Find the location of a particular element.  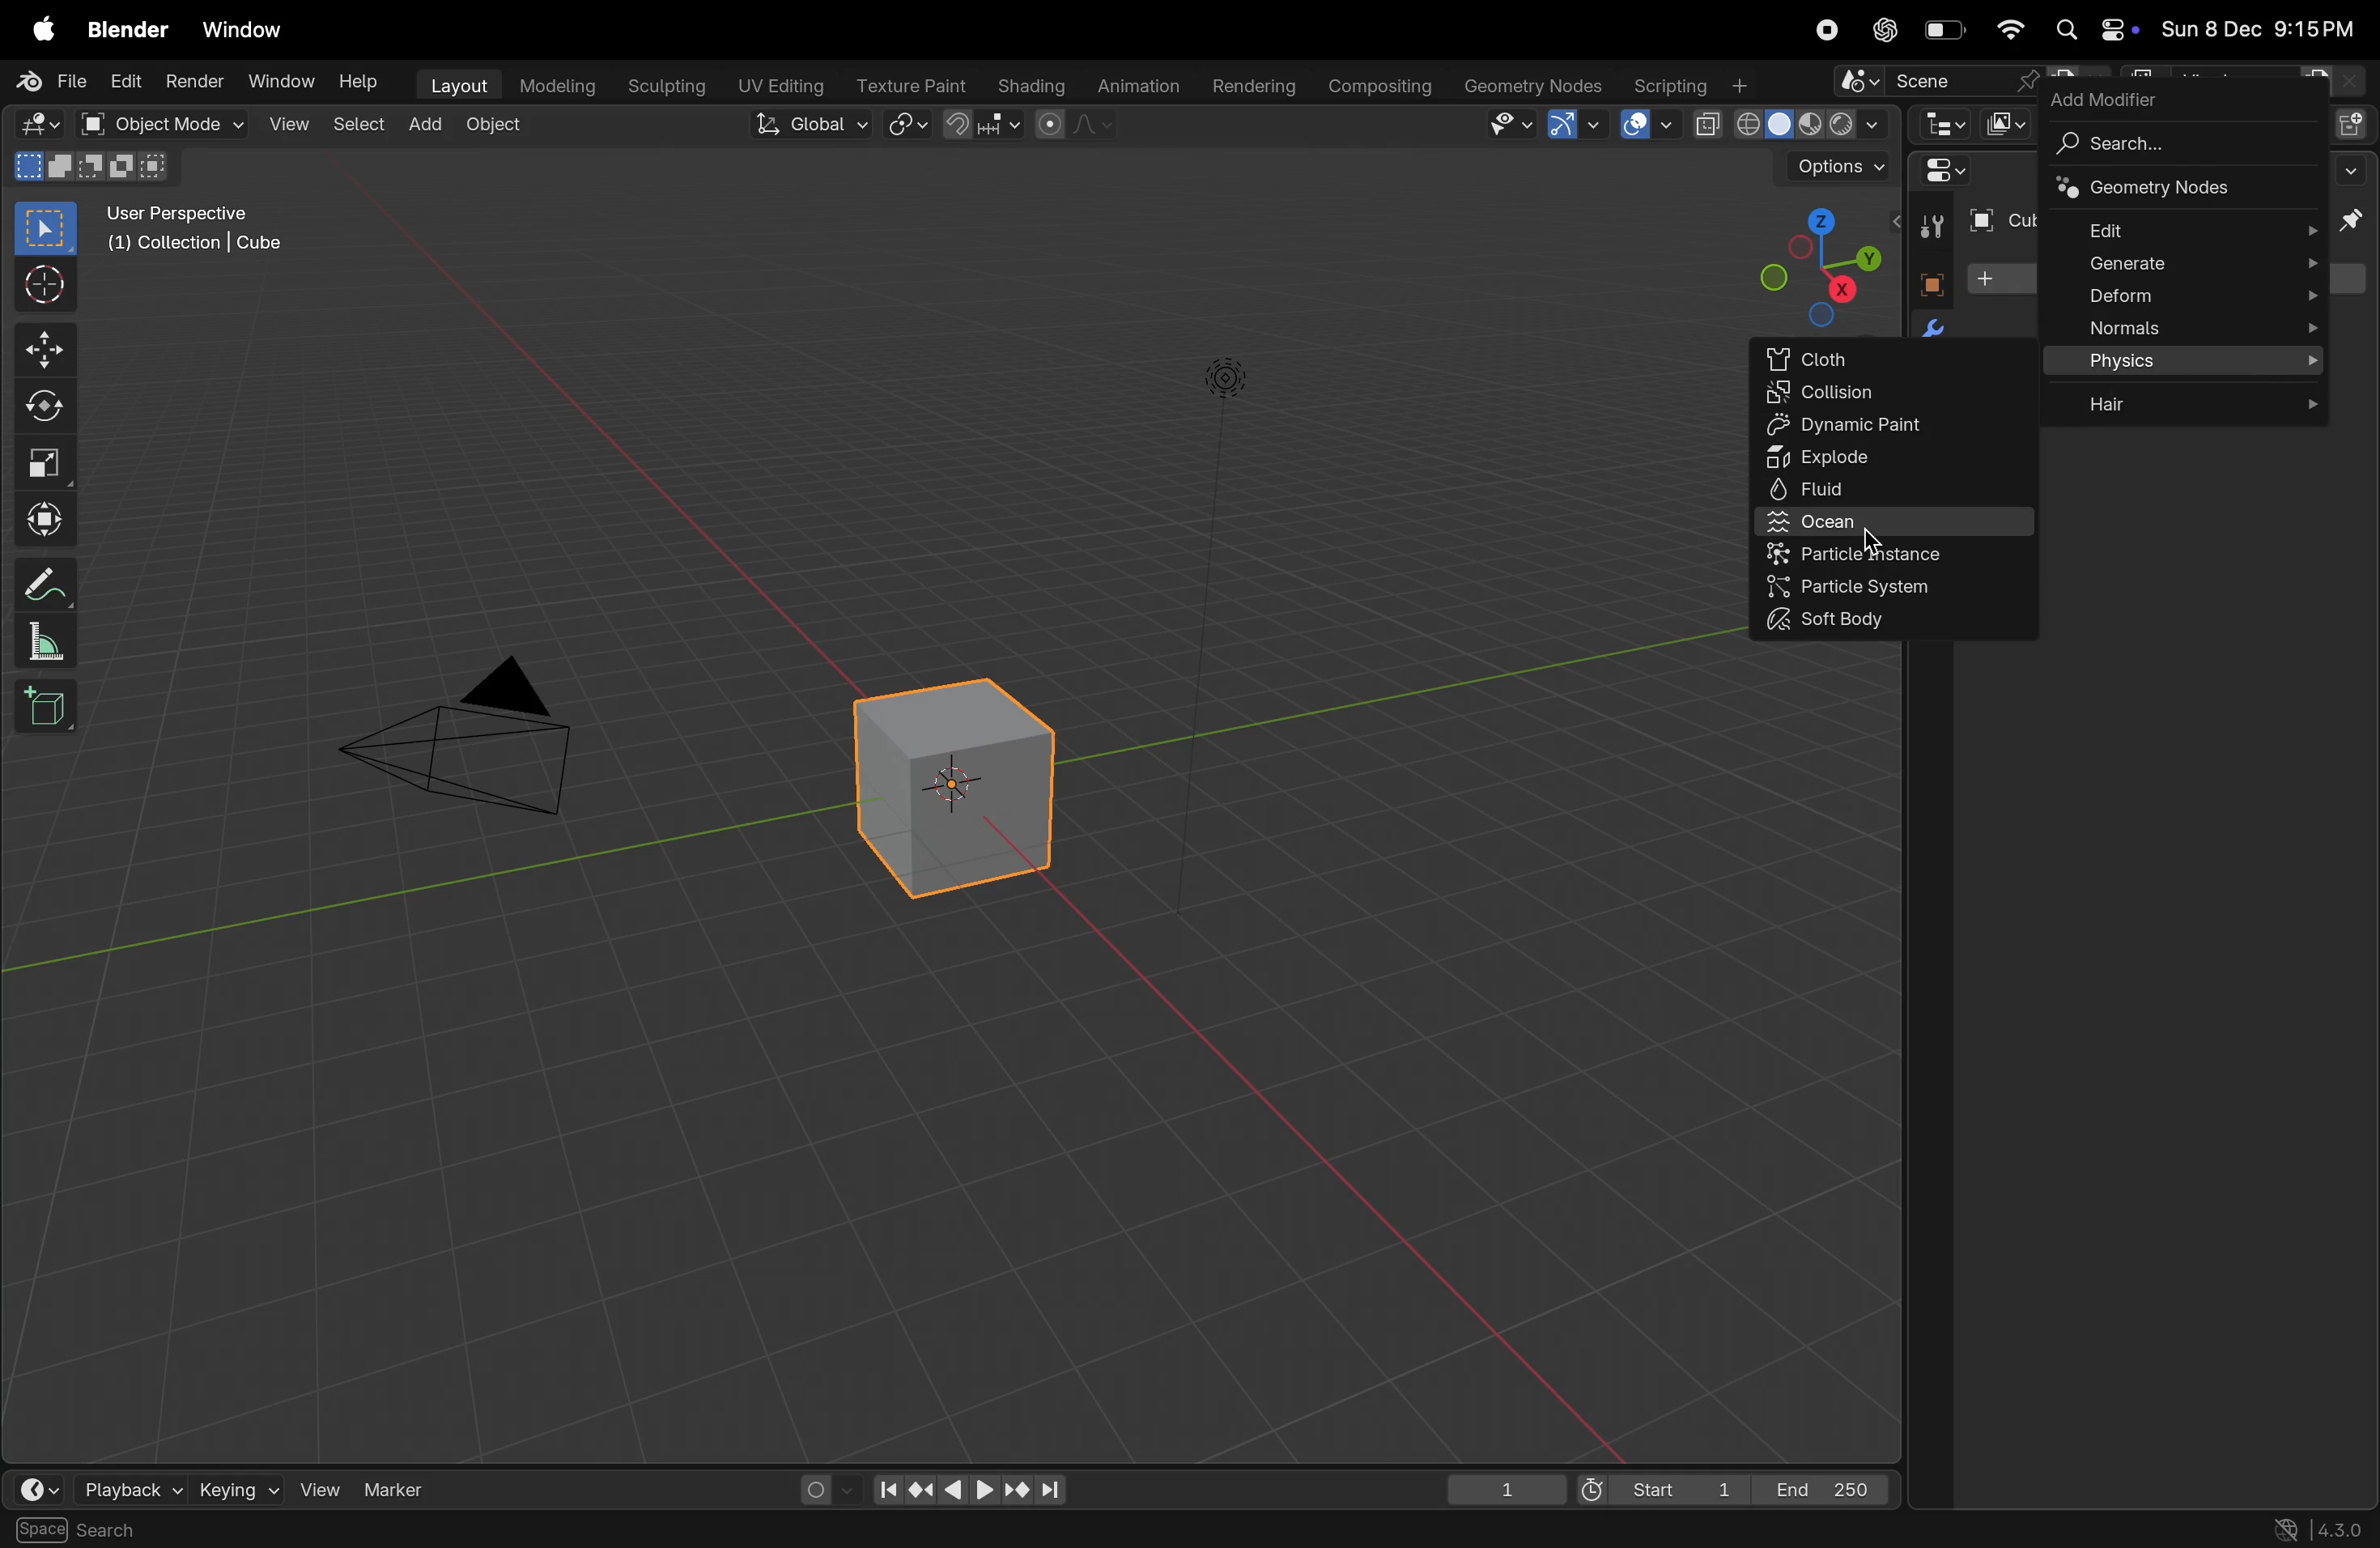

view is located at coordinates (317, 1486).